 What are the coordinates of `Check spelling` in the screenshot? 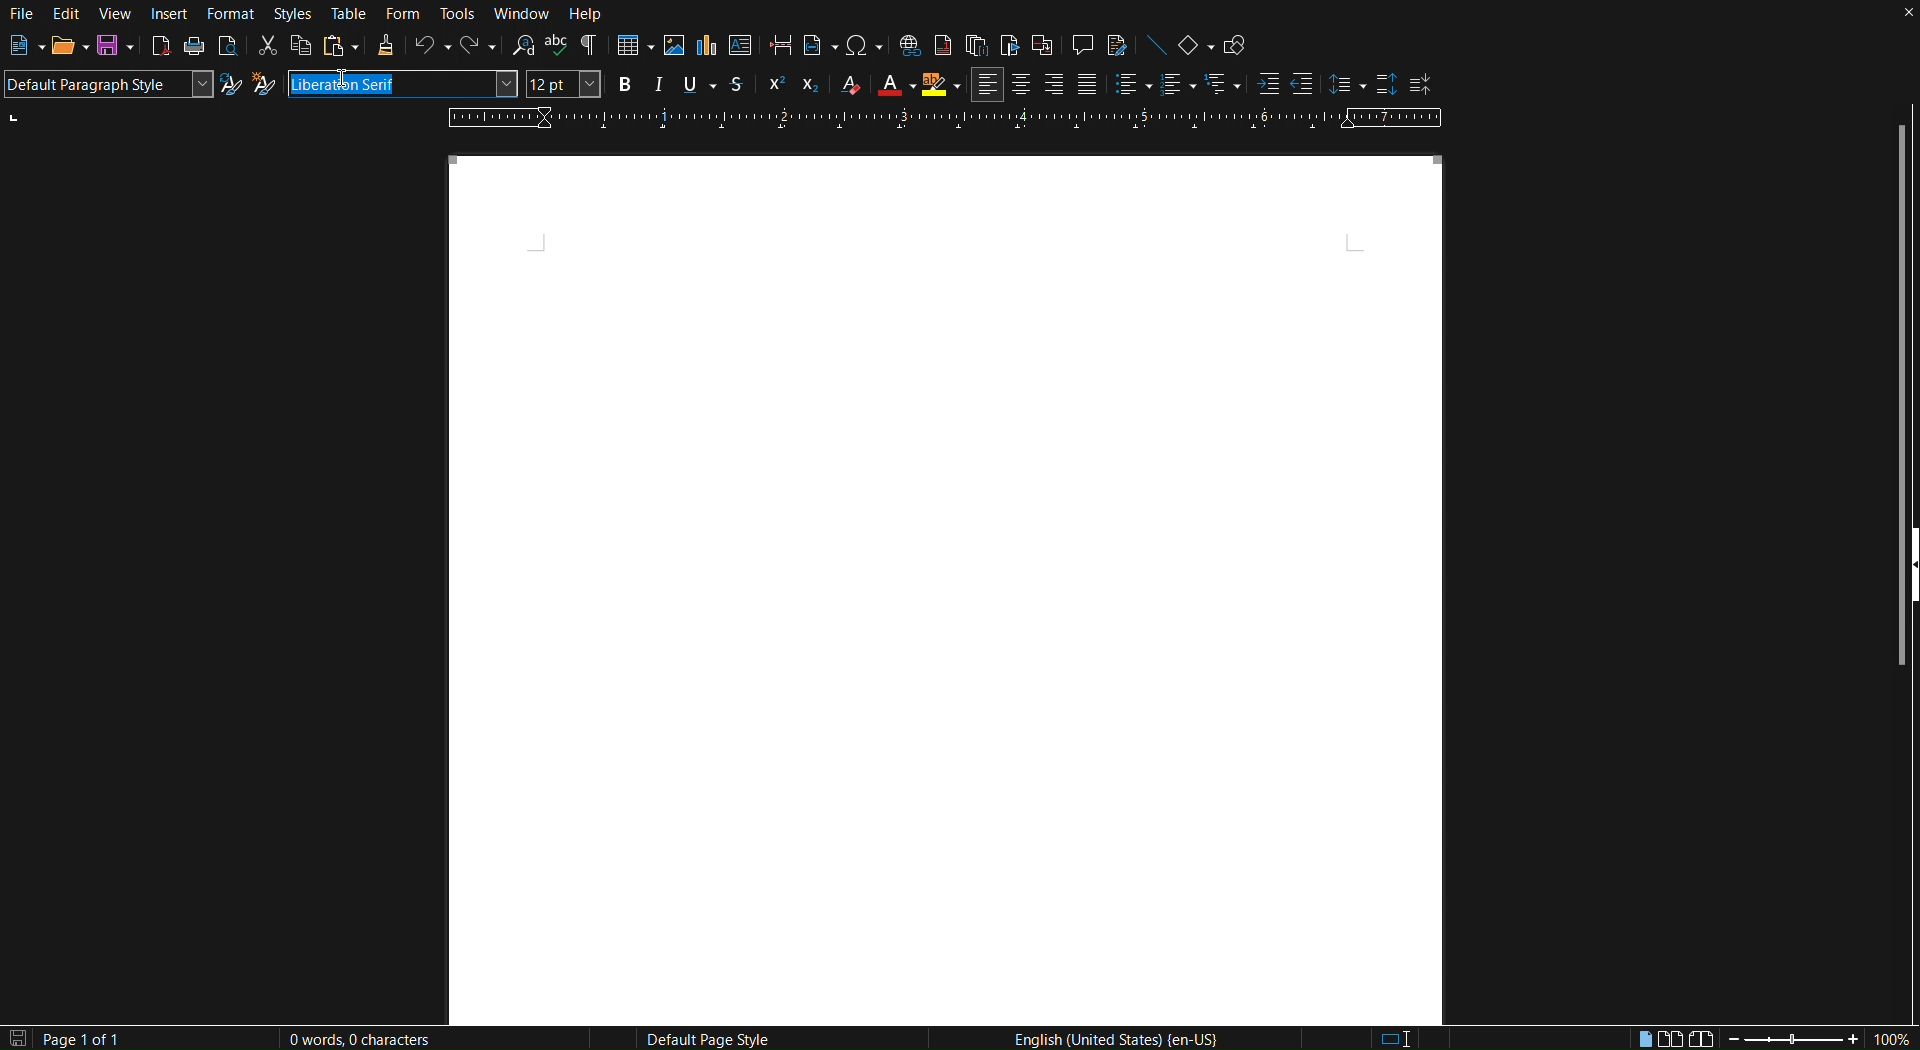 It's located at (560, 49).